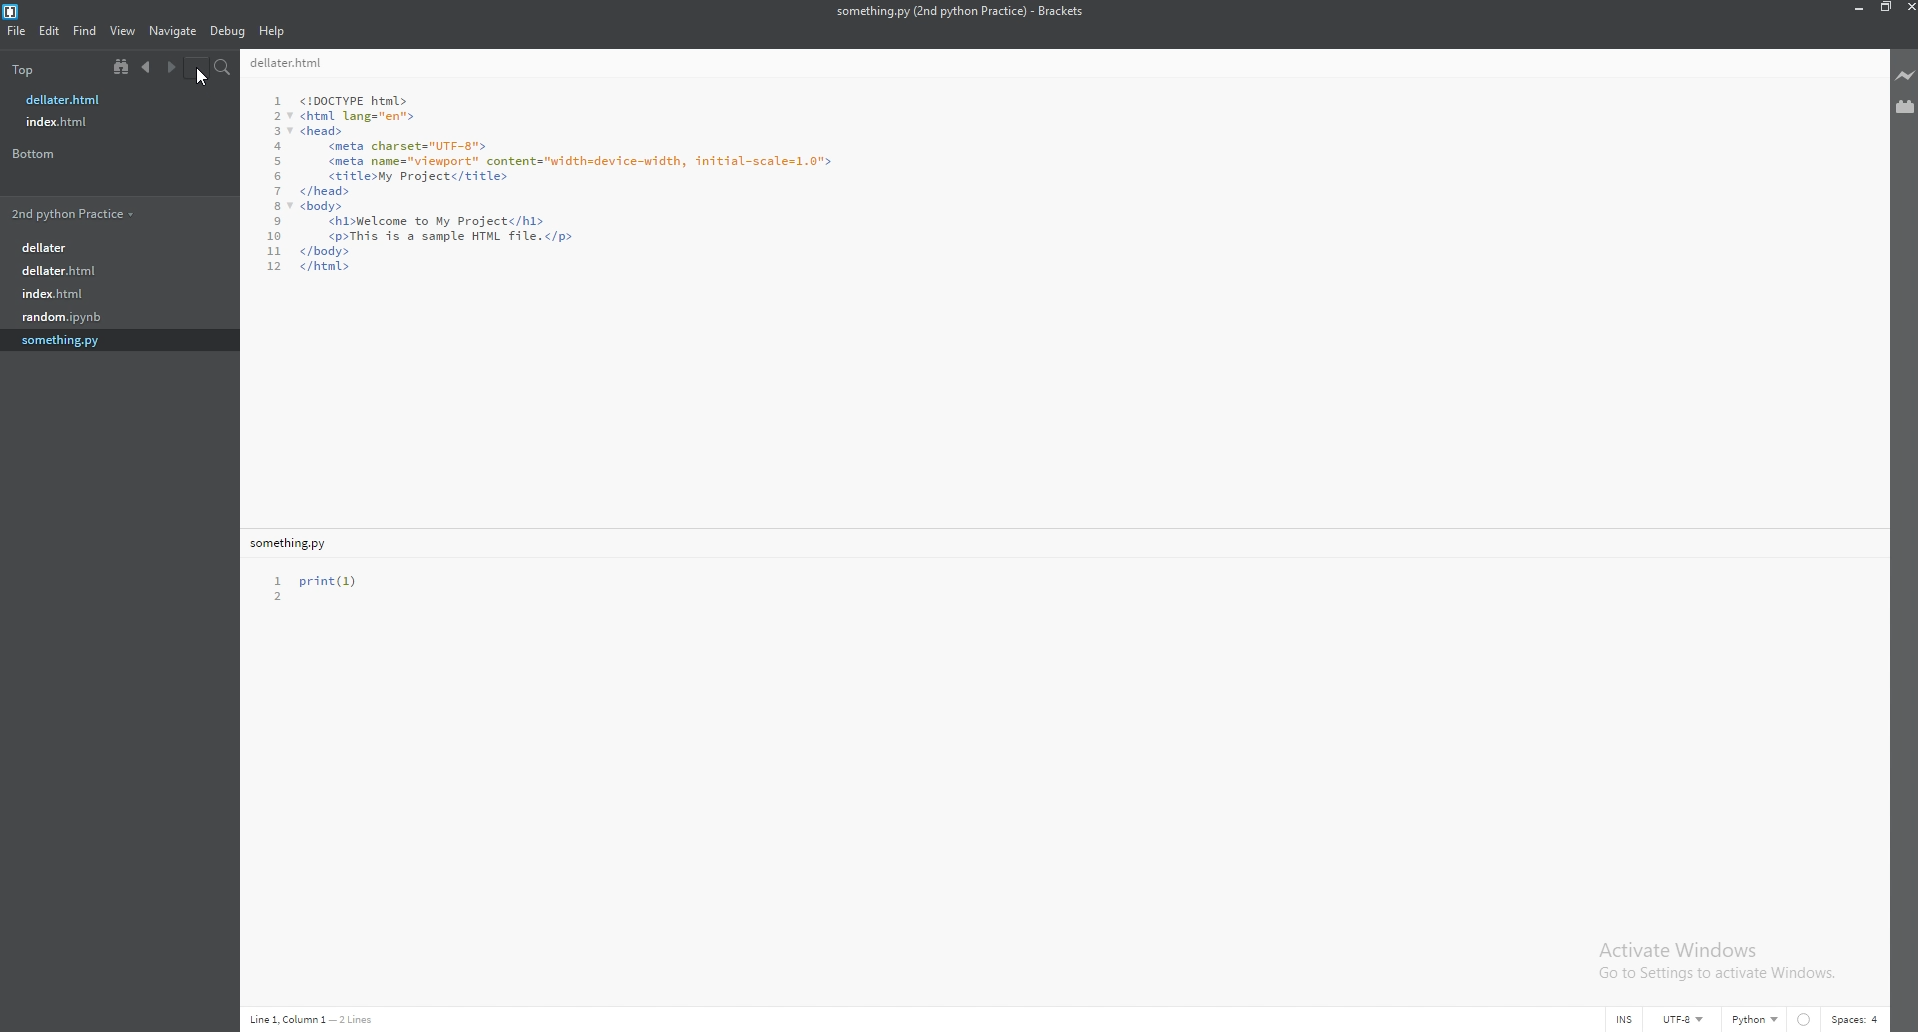 The width and height of the screenshot is (1918, 1032). I want to click on code, so click(553, 183).